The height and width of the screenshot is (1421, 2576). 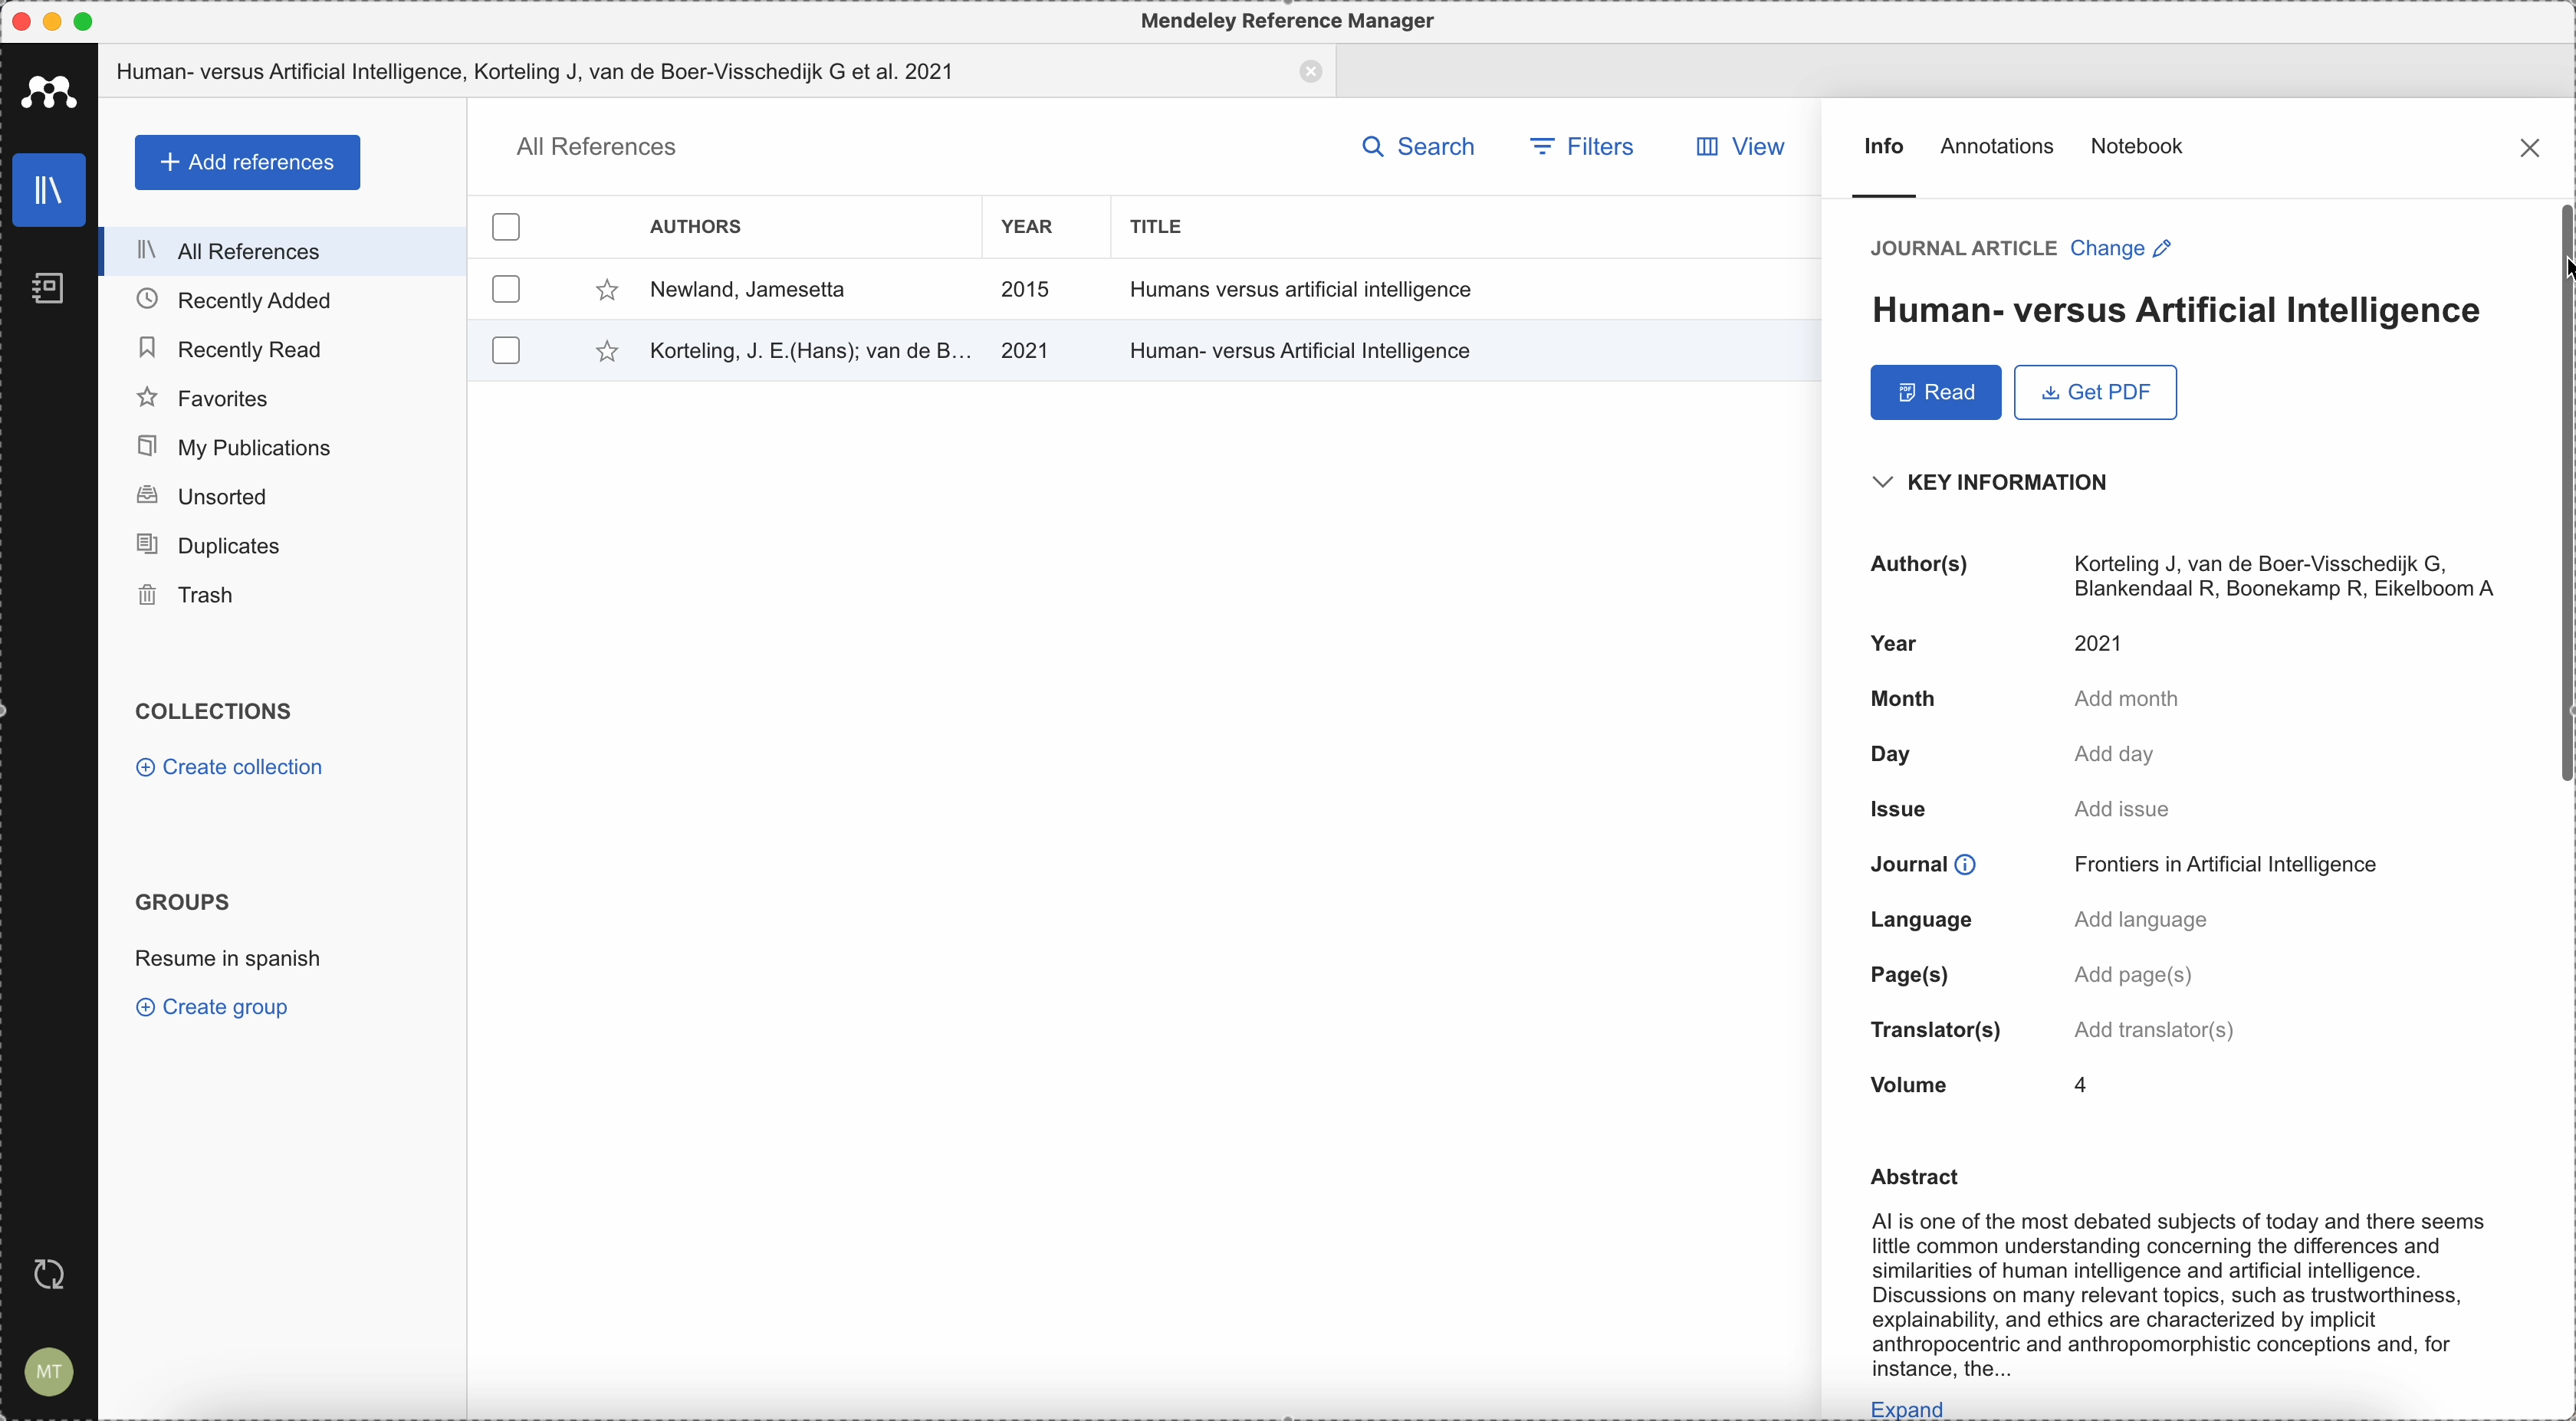 I want to click on info, so click(x=1882, y=167).